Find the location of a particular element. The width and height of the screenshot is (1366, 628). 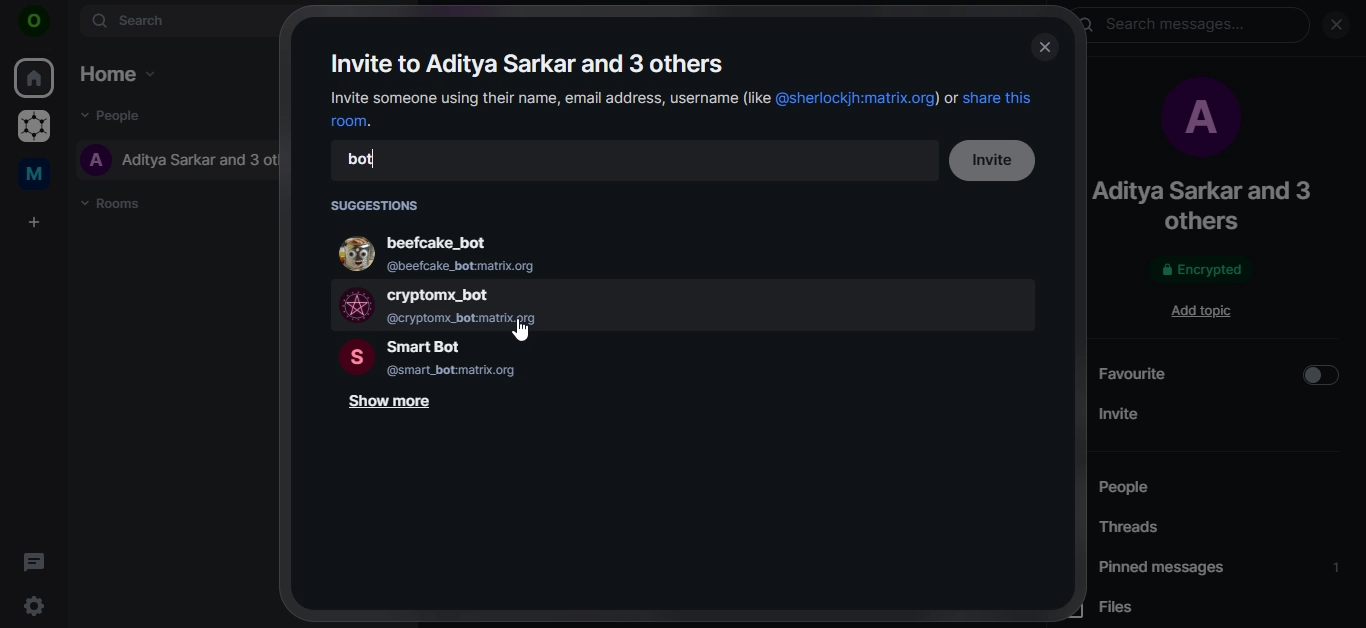

invite to aditya sarkar and 3 others is located at coordinates (530, 64).